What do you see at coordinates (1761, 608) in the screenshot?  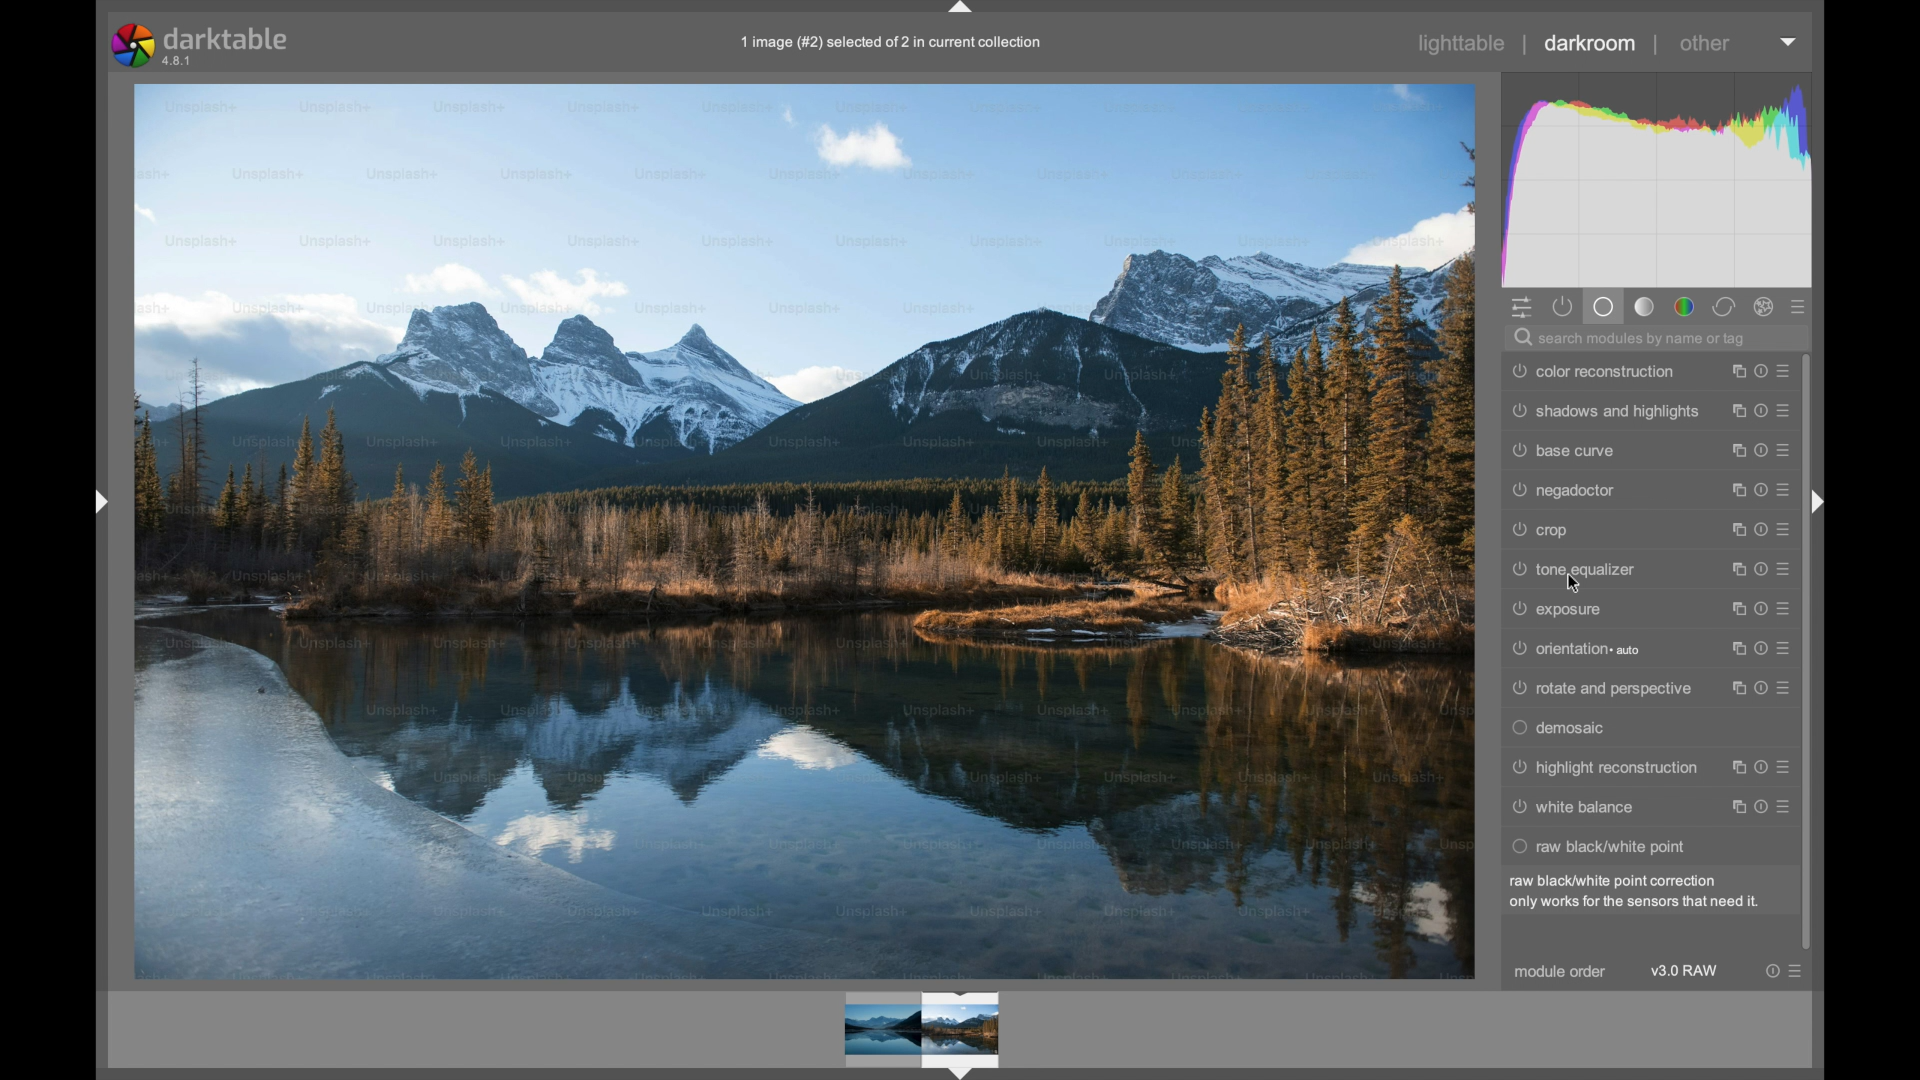 I see `reset parameters` at bounding box center [1761, 608].